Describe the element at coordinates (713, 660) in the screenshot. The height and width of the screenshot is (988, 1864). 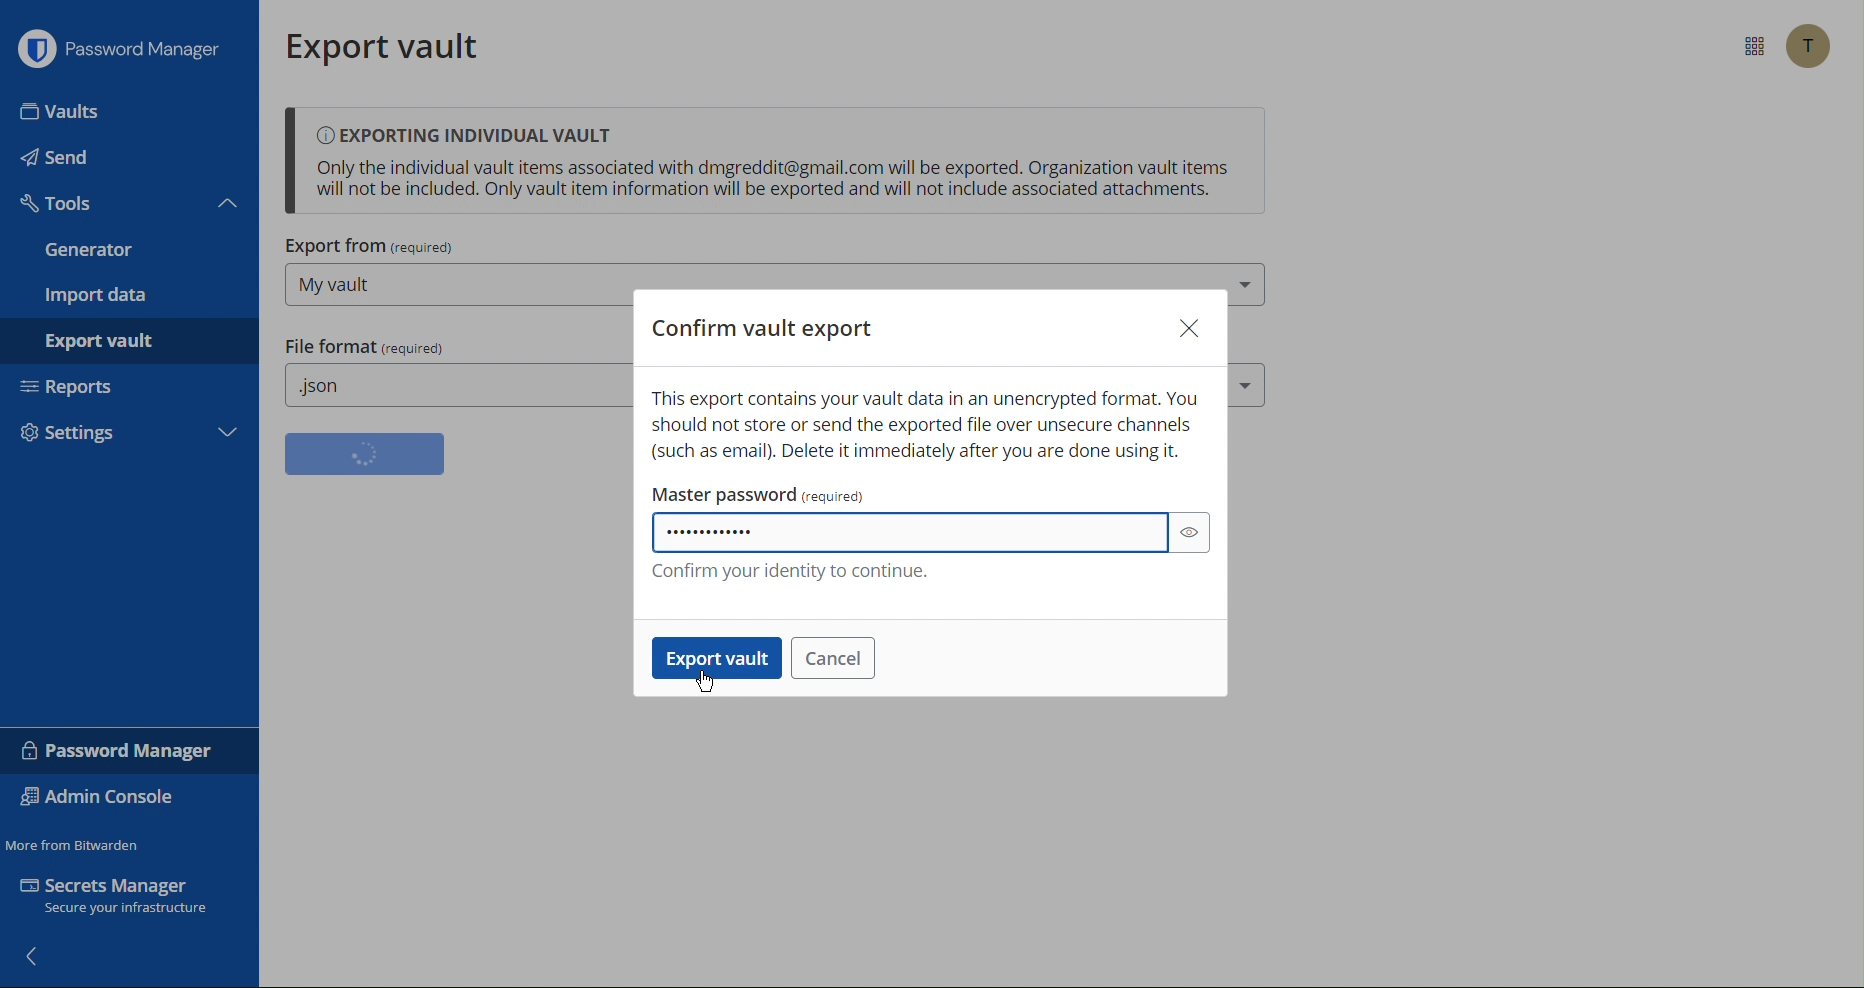
I see `Export vault` at that location.